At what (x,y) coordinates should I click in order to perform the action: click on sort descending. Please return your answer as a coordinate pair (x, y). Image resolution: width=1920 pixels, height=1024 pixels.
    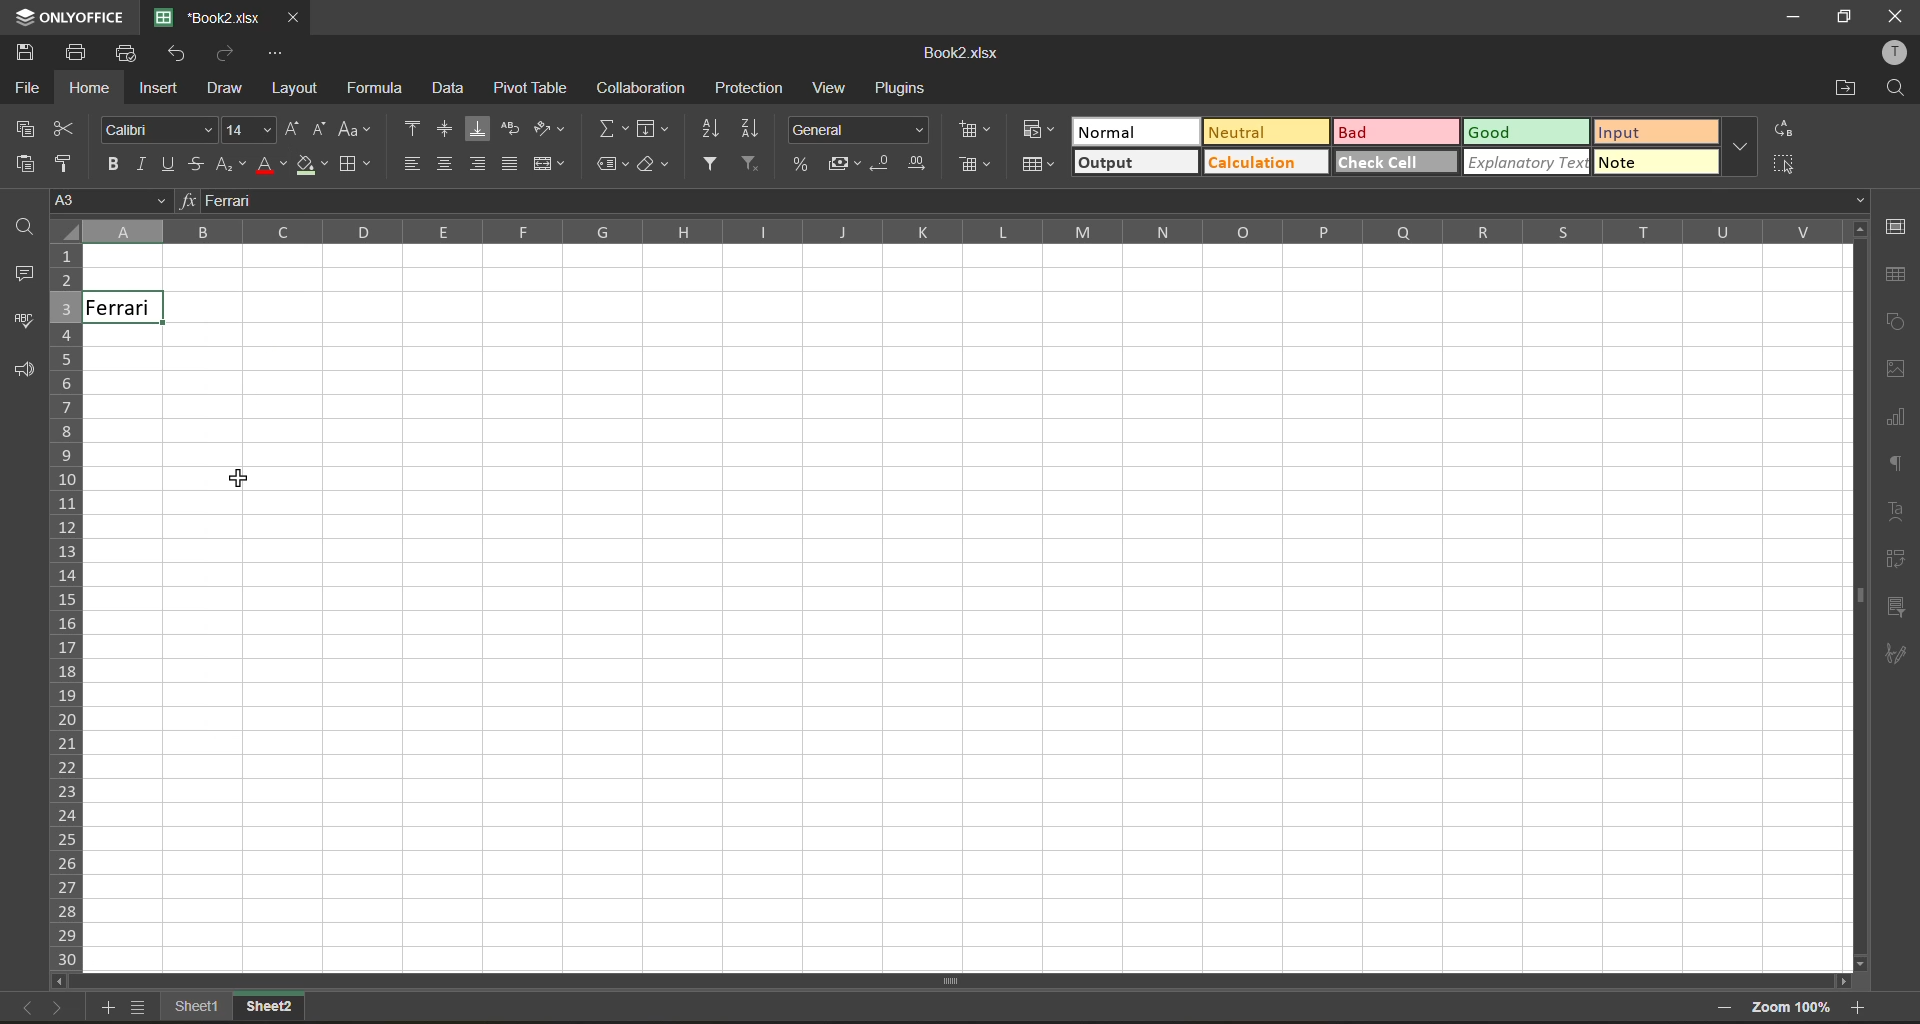
    Looking at the image, I should click on (757, 129).